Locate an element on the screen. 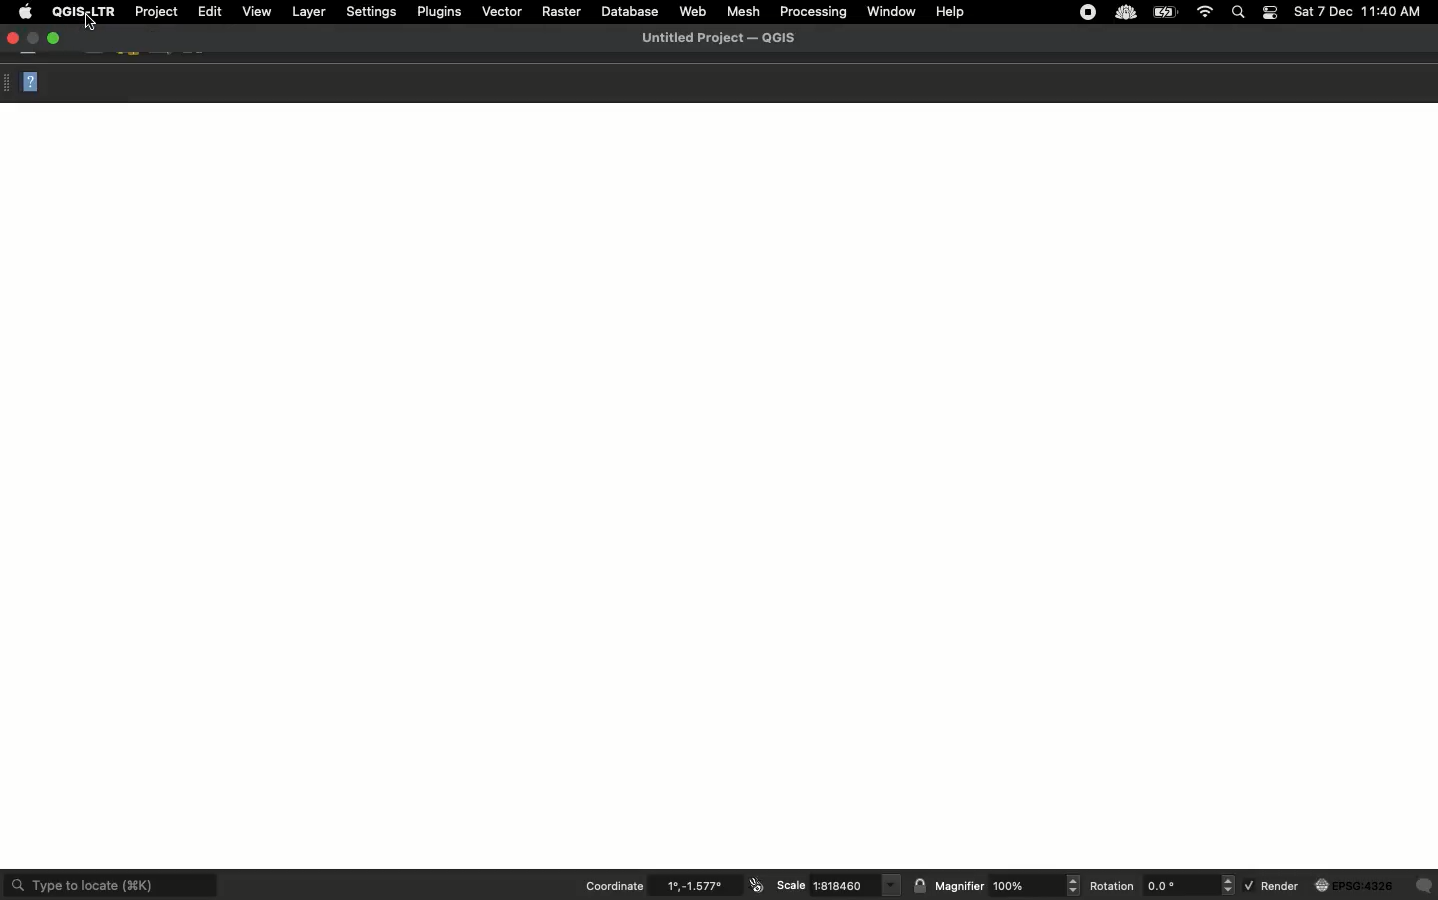  Internet is located at coordinates (1207, 13).